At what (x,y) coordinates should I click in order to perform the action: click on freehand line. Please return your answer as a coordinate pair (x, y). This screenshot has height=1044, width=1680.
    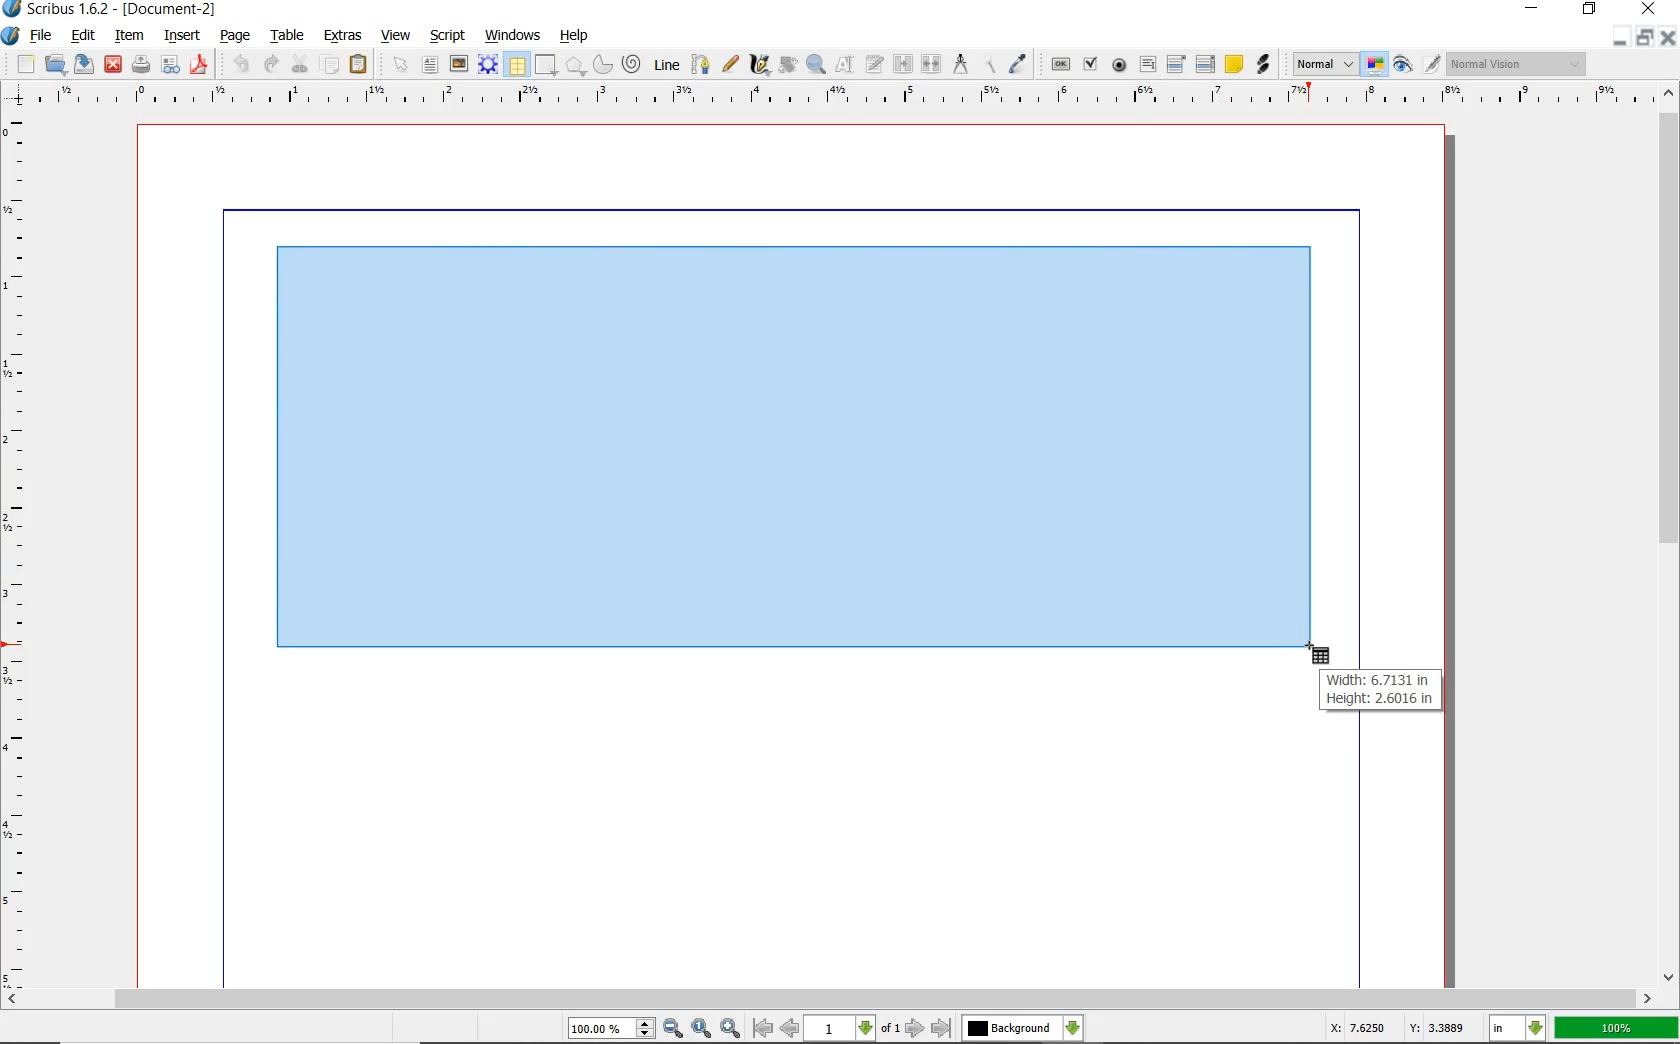
    Looking at the image, I should click on (731, 65).